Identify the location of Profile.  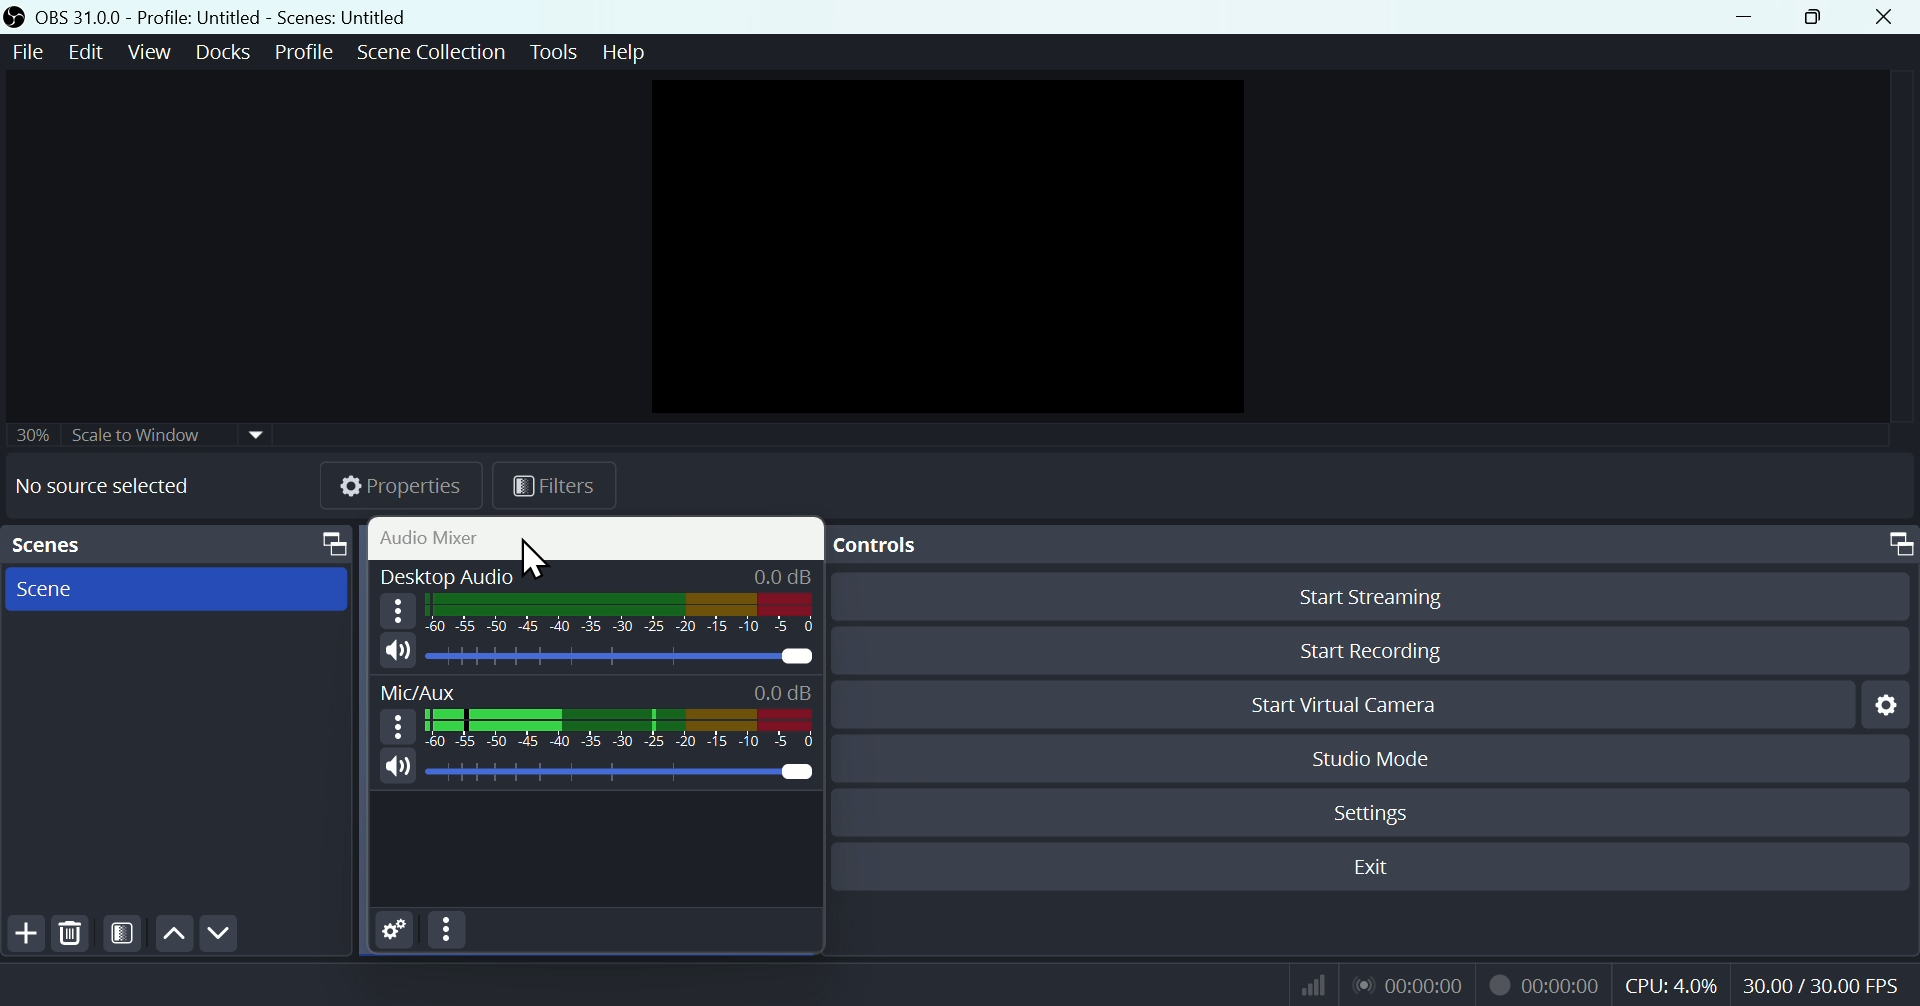
(298, 48).